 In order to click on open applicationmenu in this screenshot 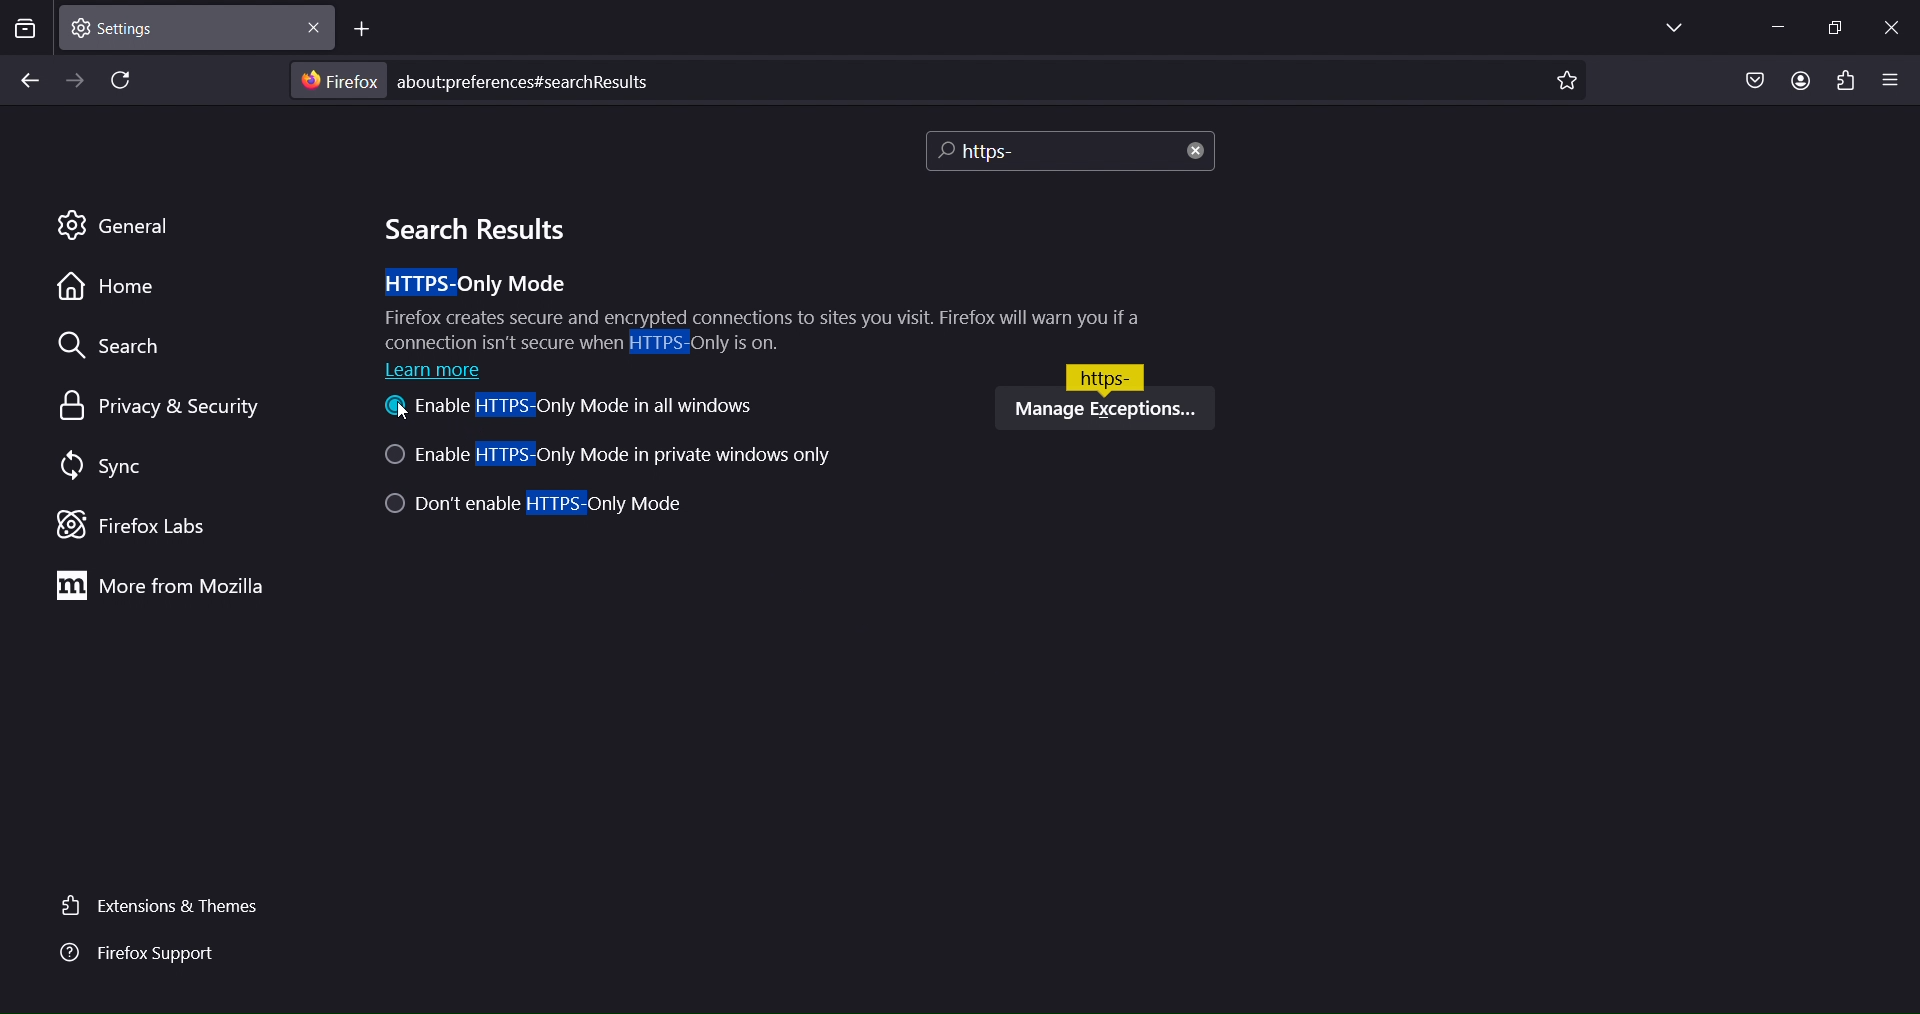, I will do `click(1891, 77)`.